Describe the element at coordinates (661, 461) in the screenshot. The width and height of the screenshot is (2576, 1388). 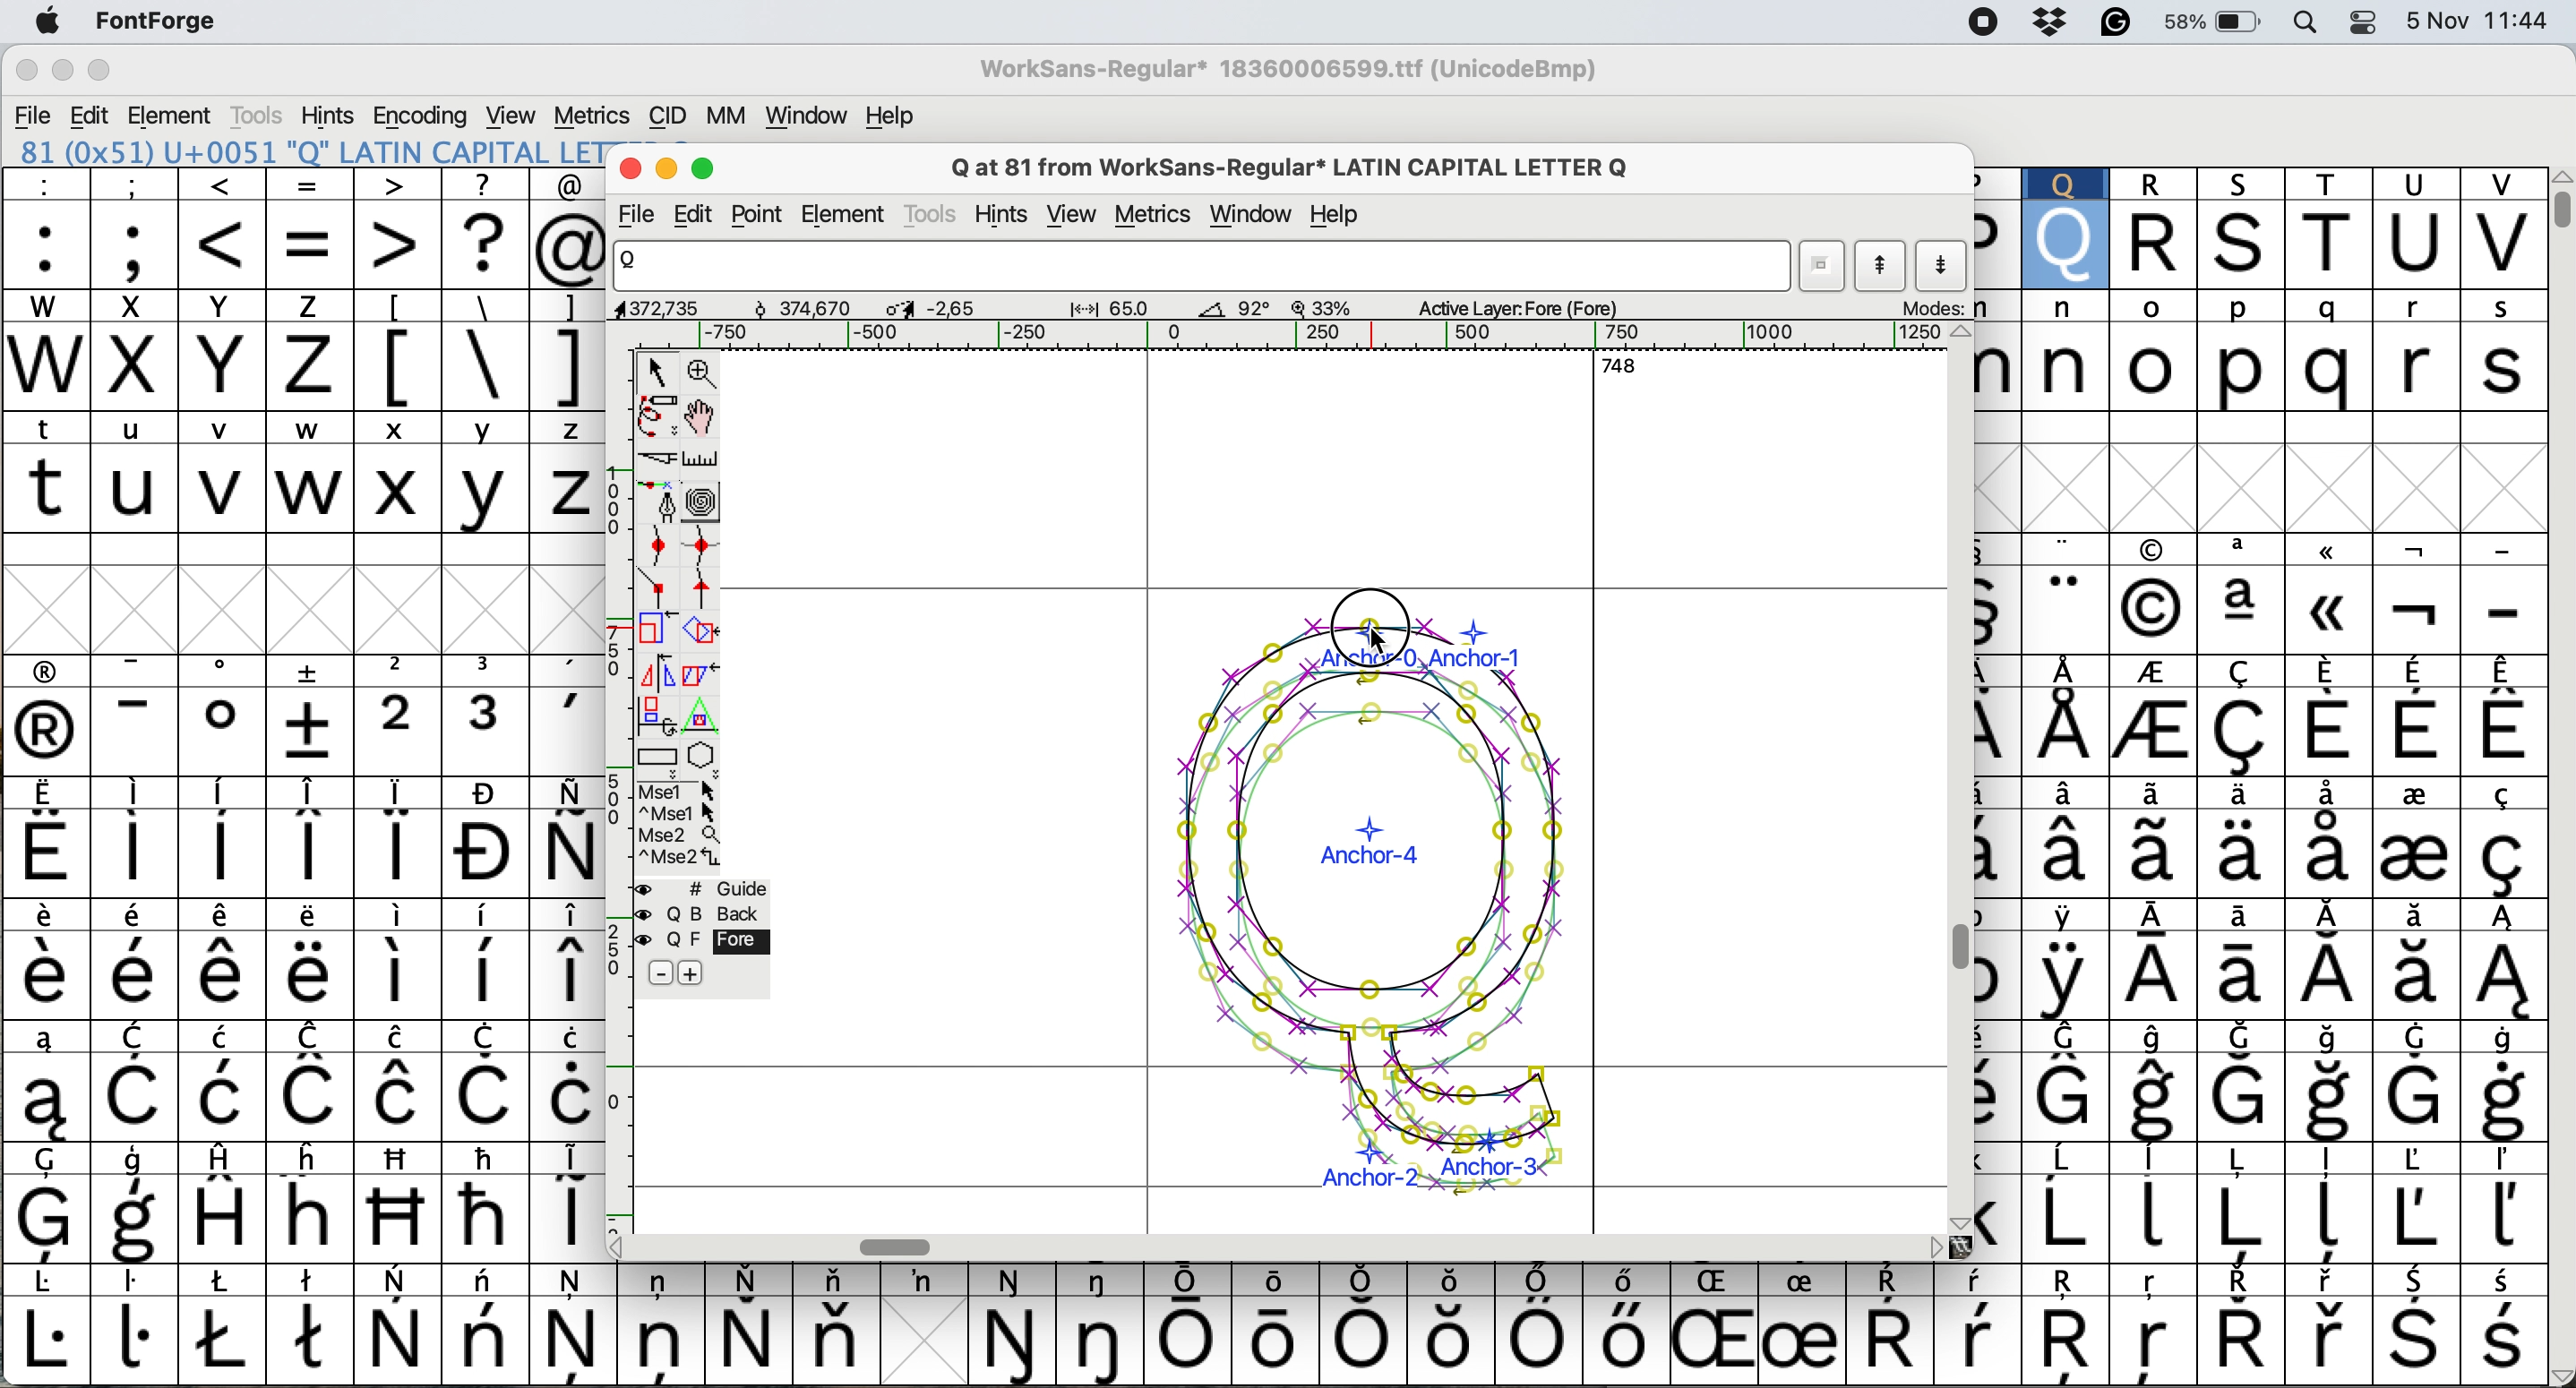
I see `cut splines in two` at that location.